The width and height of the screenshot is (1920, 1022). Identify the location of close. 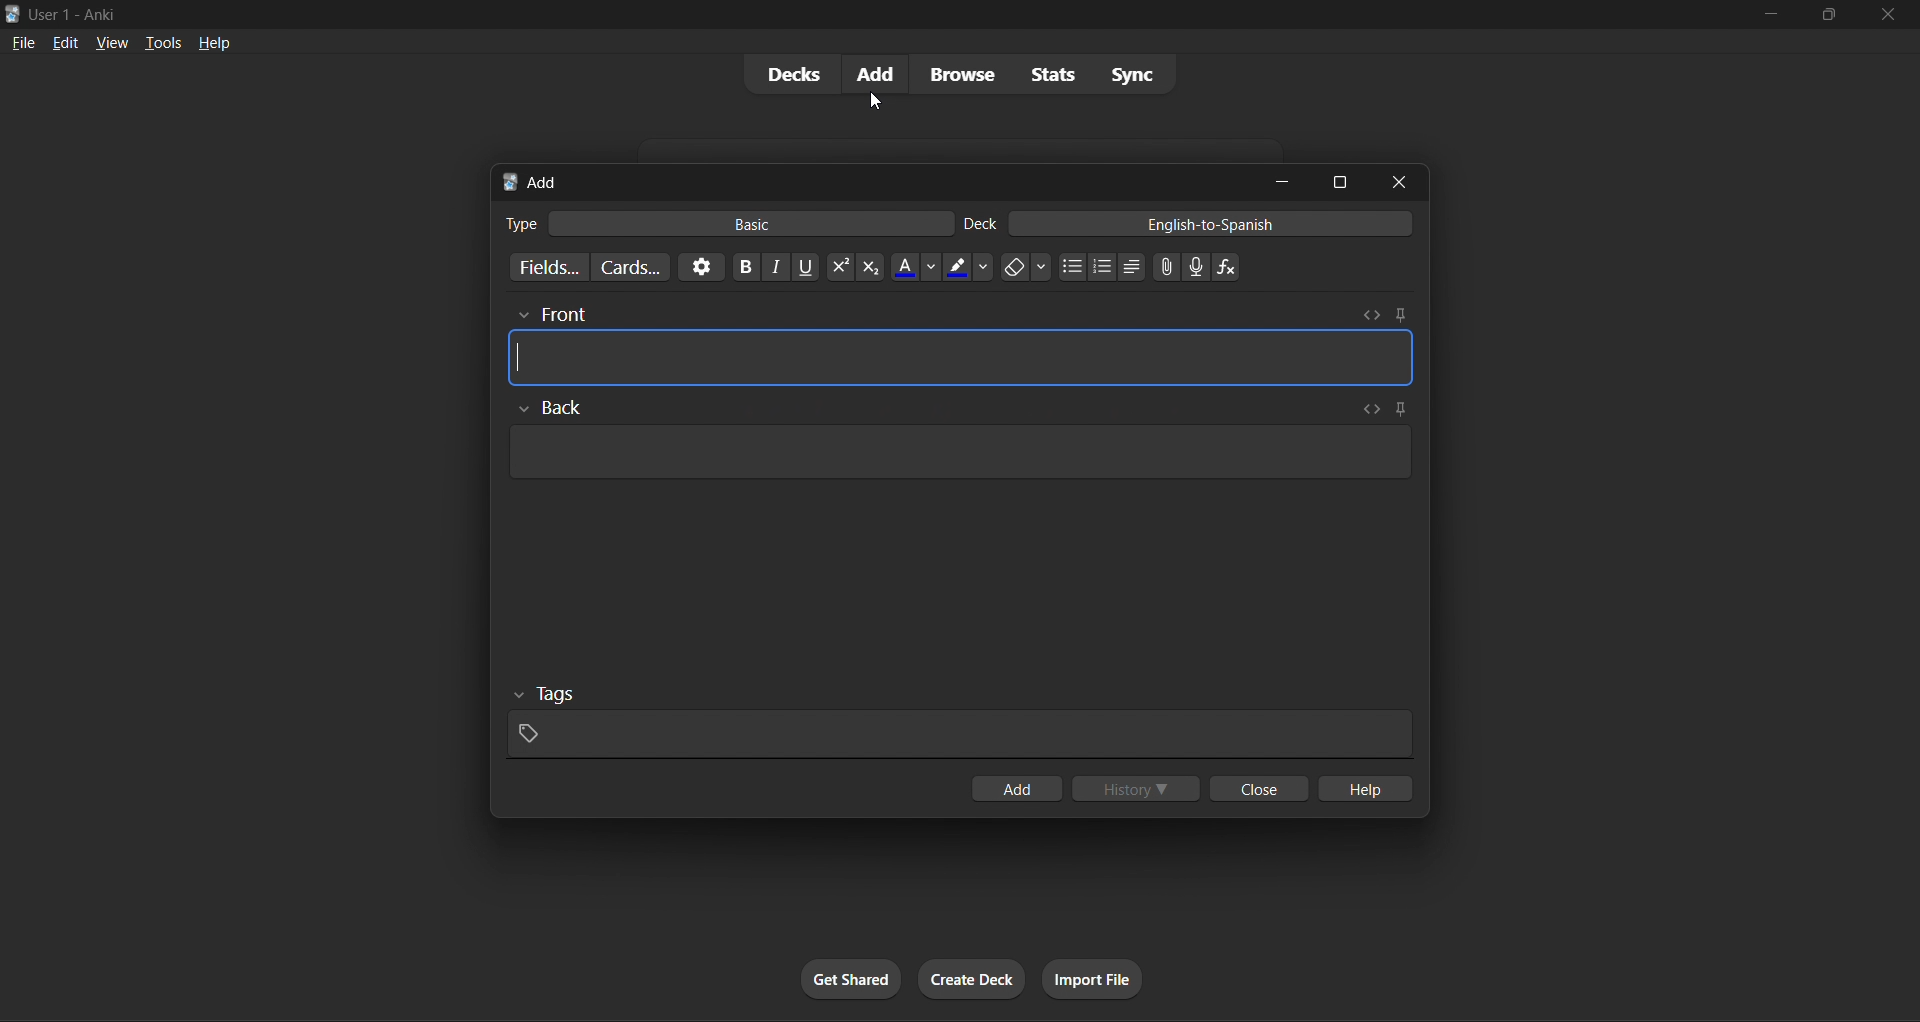
(1404, 182).